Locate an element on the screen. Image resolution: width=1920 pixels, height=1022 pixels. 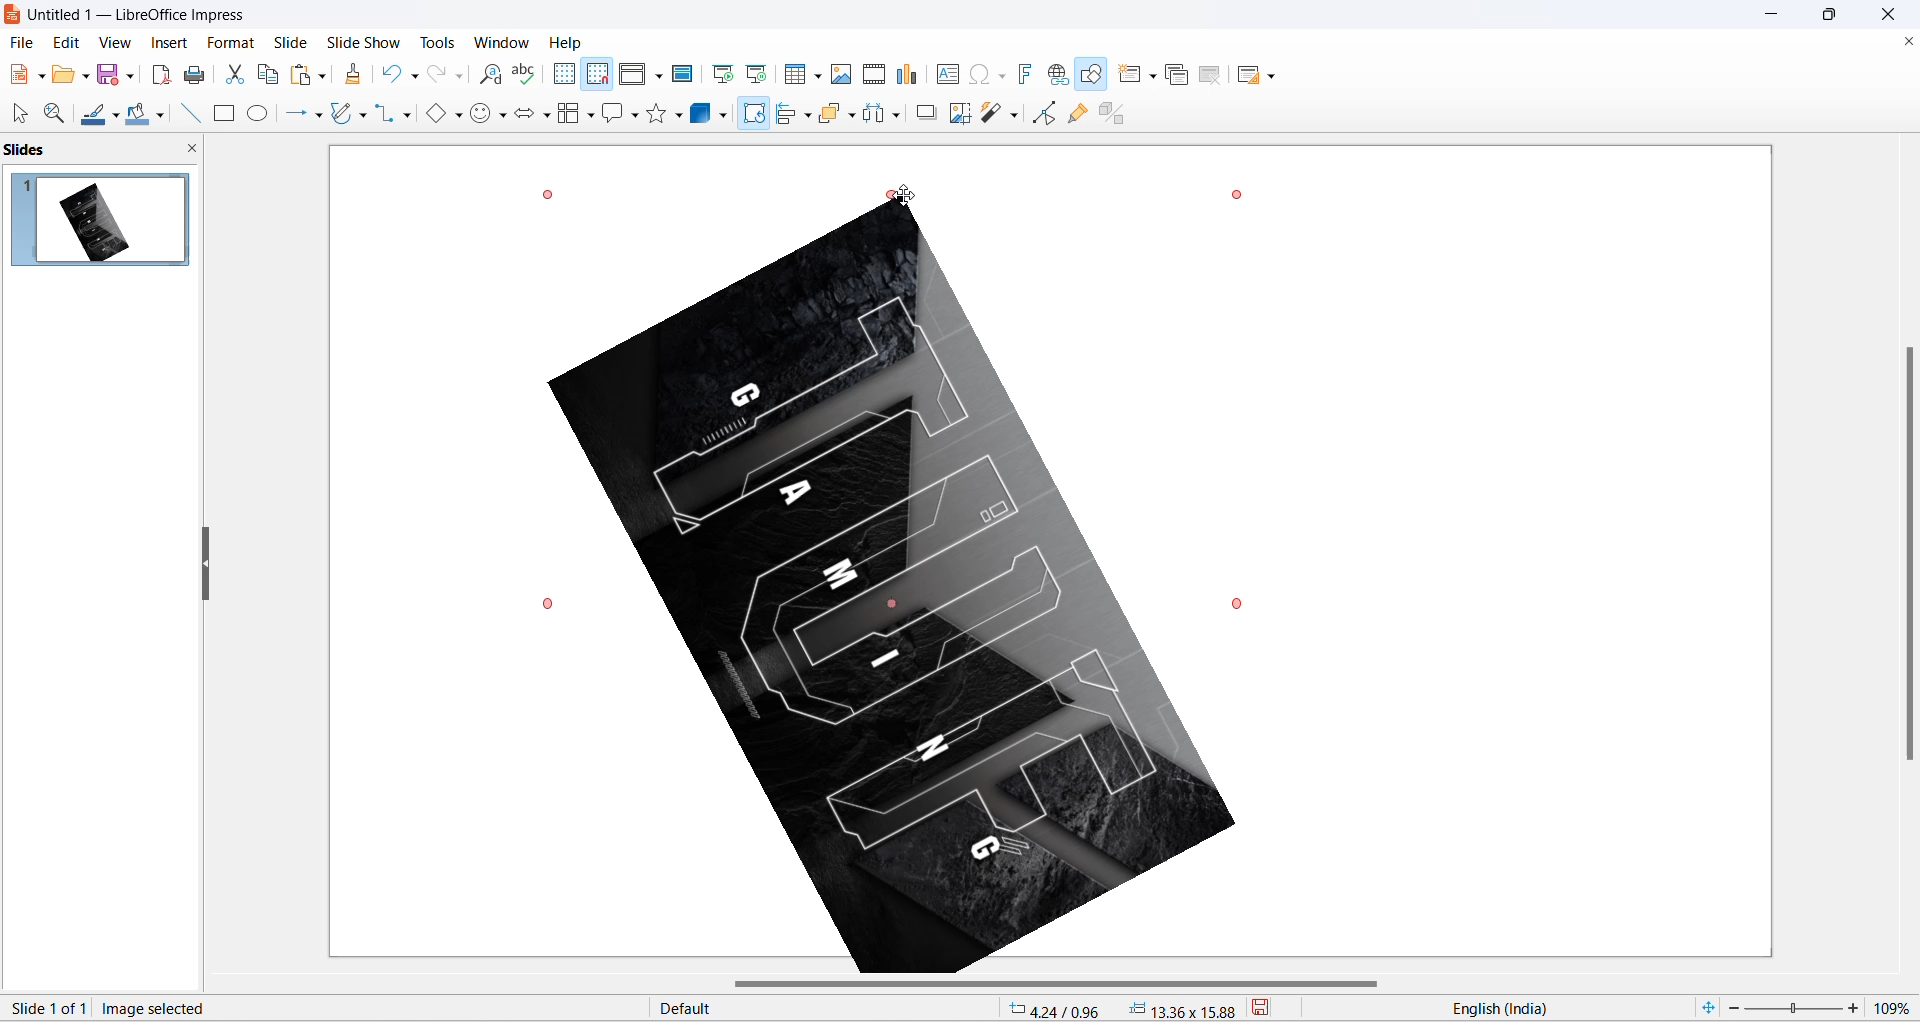
distribute objects is located at coordinates (875, 115).